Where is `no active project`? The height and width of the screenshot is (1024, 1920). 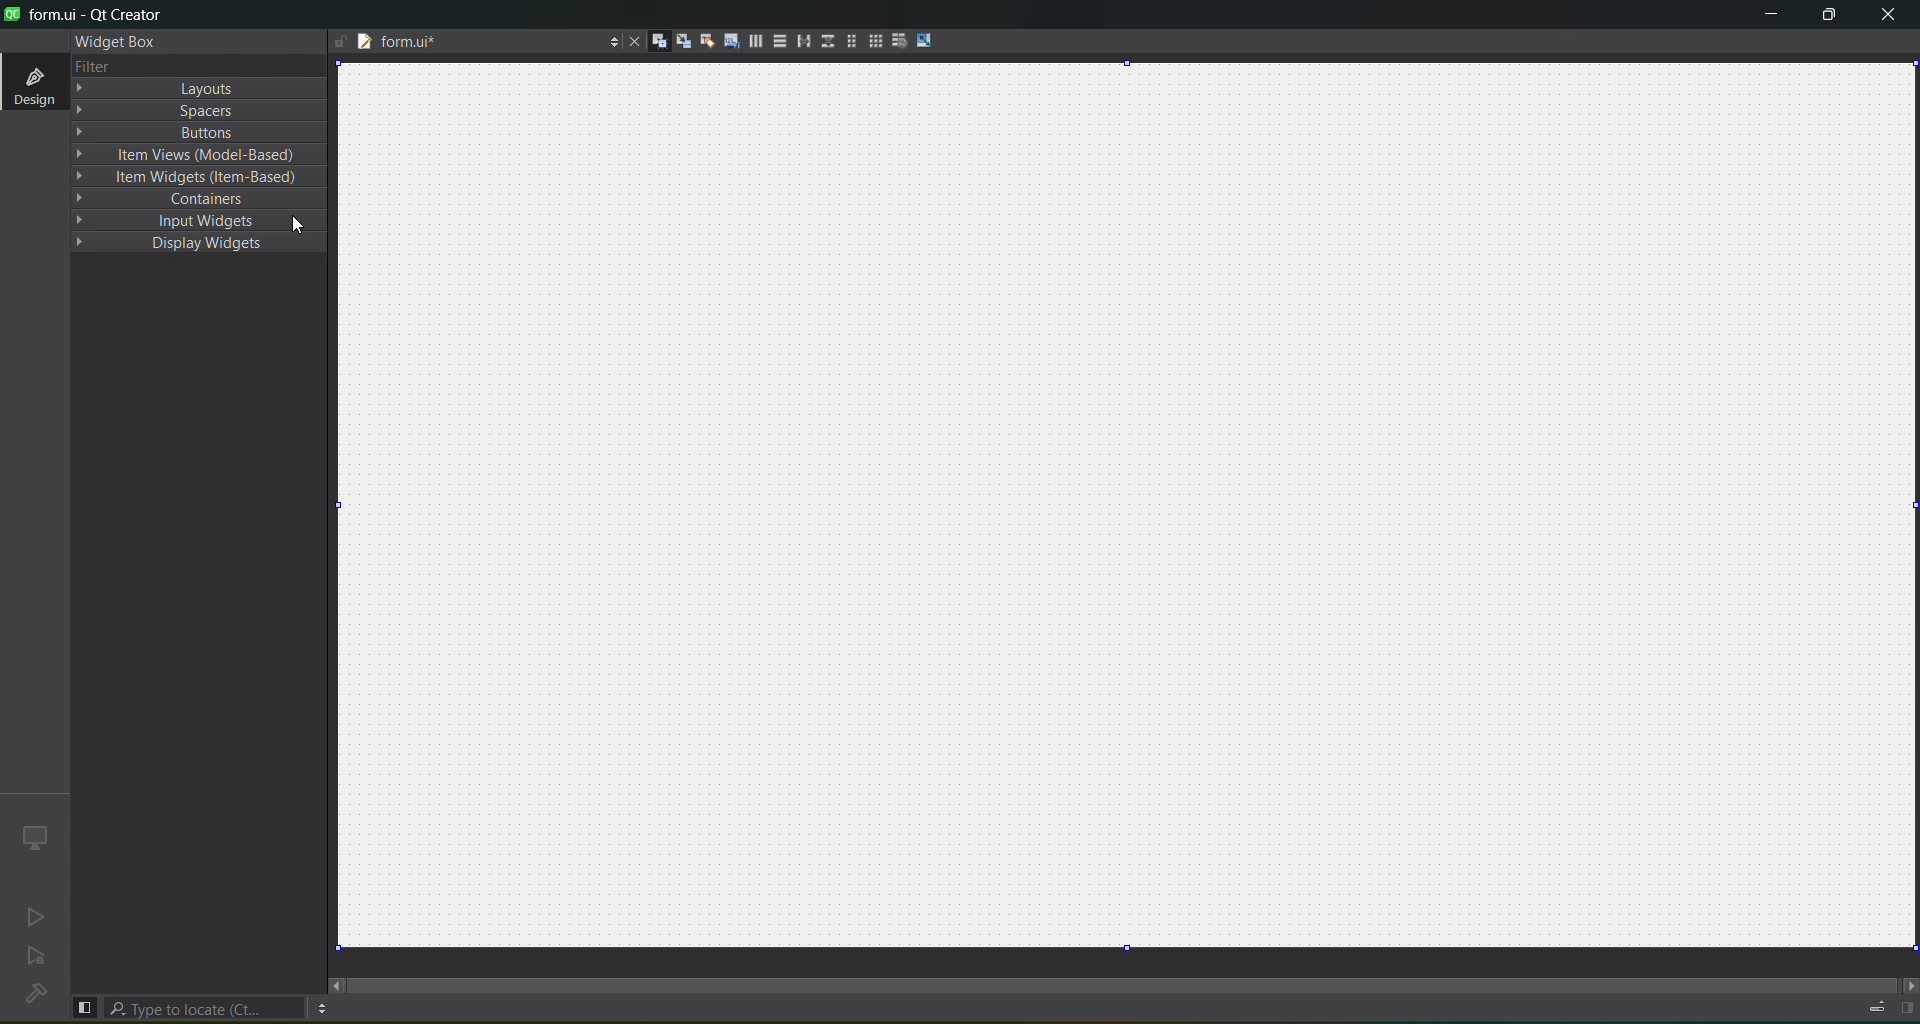
no active project is located at coordinates (35, 914).